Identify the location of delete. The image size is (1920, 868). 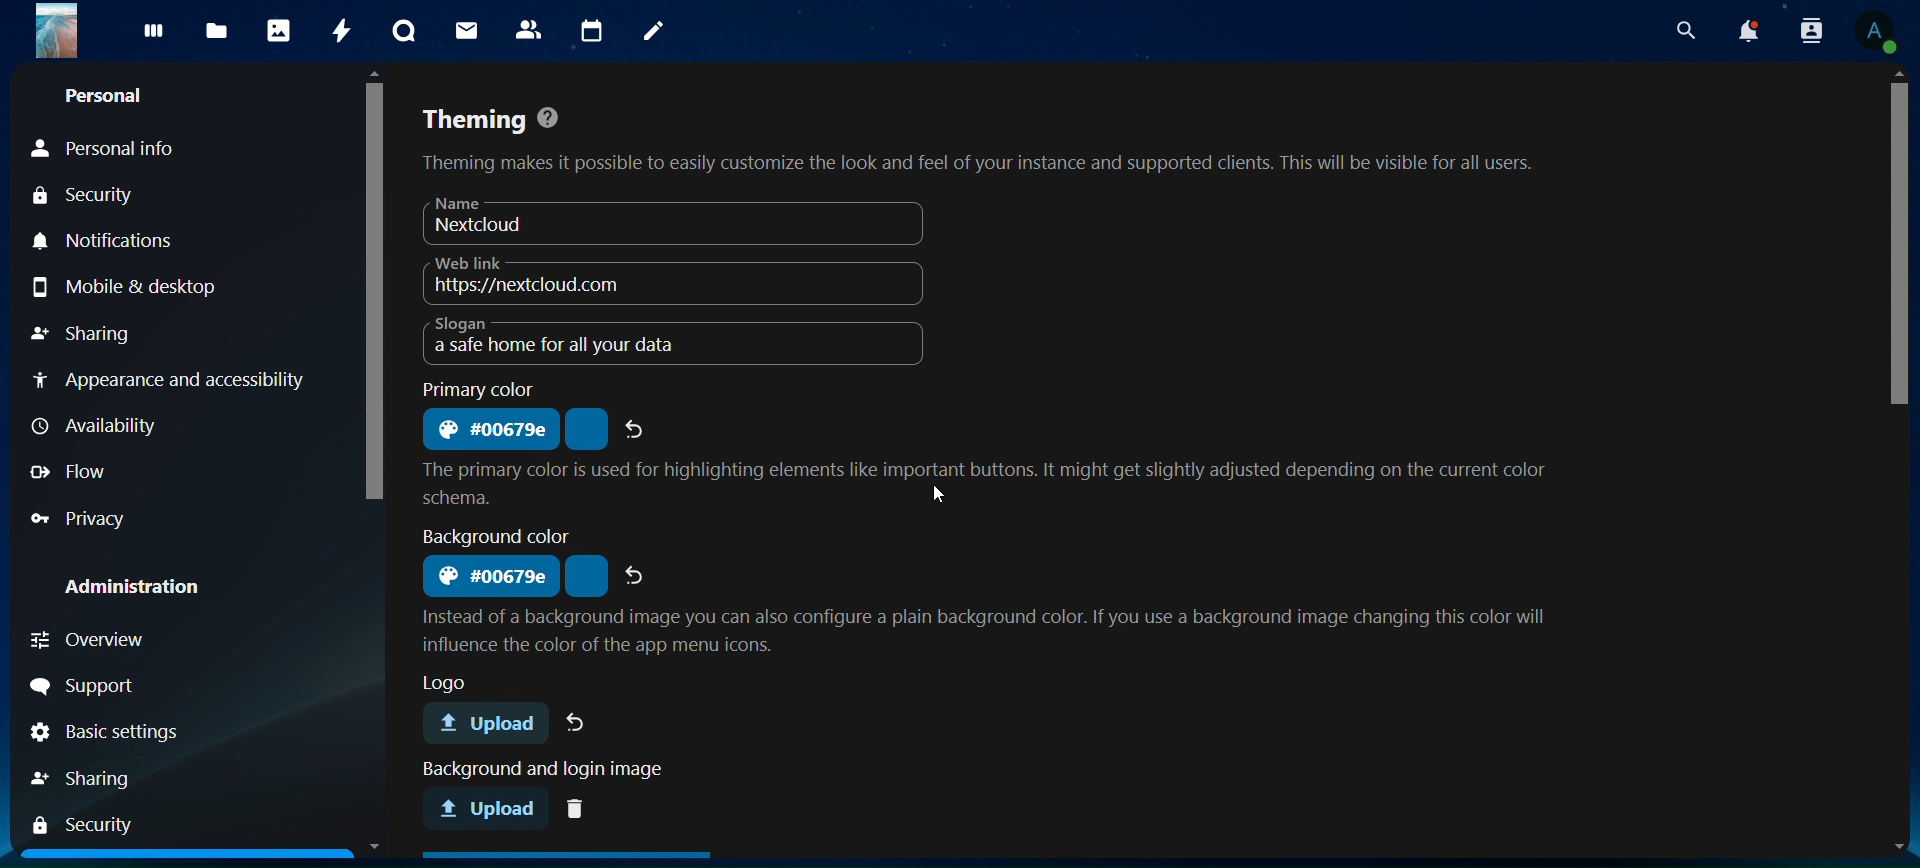
(580, 807).